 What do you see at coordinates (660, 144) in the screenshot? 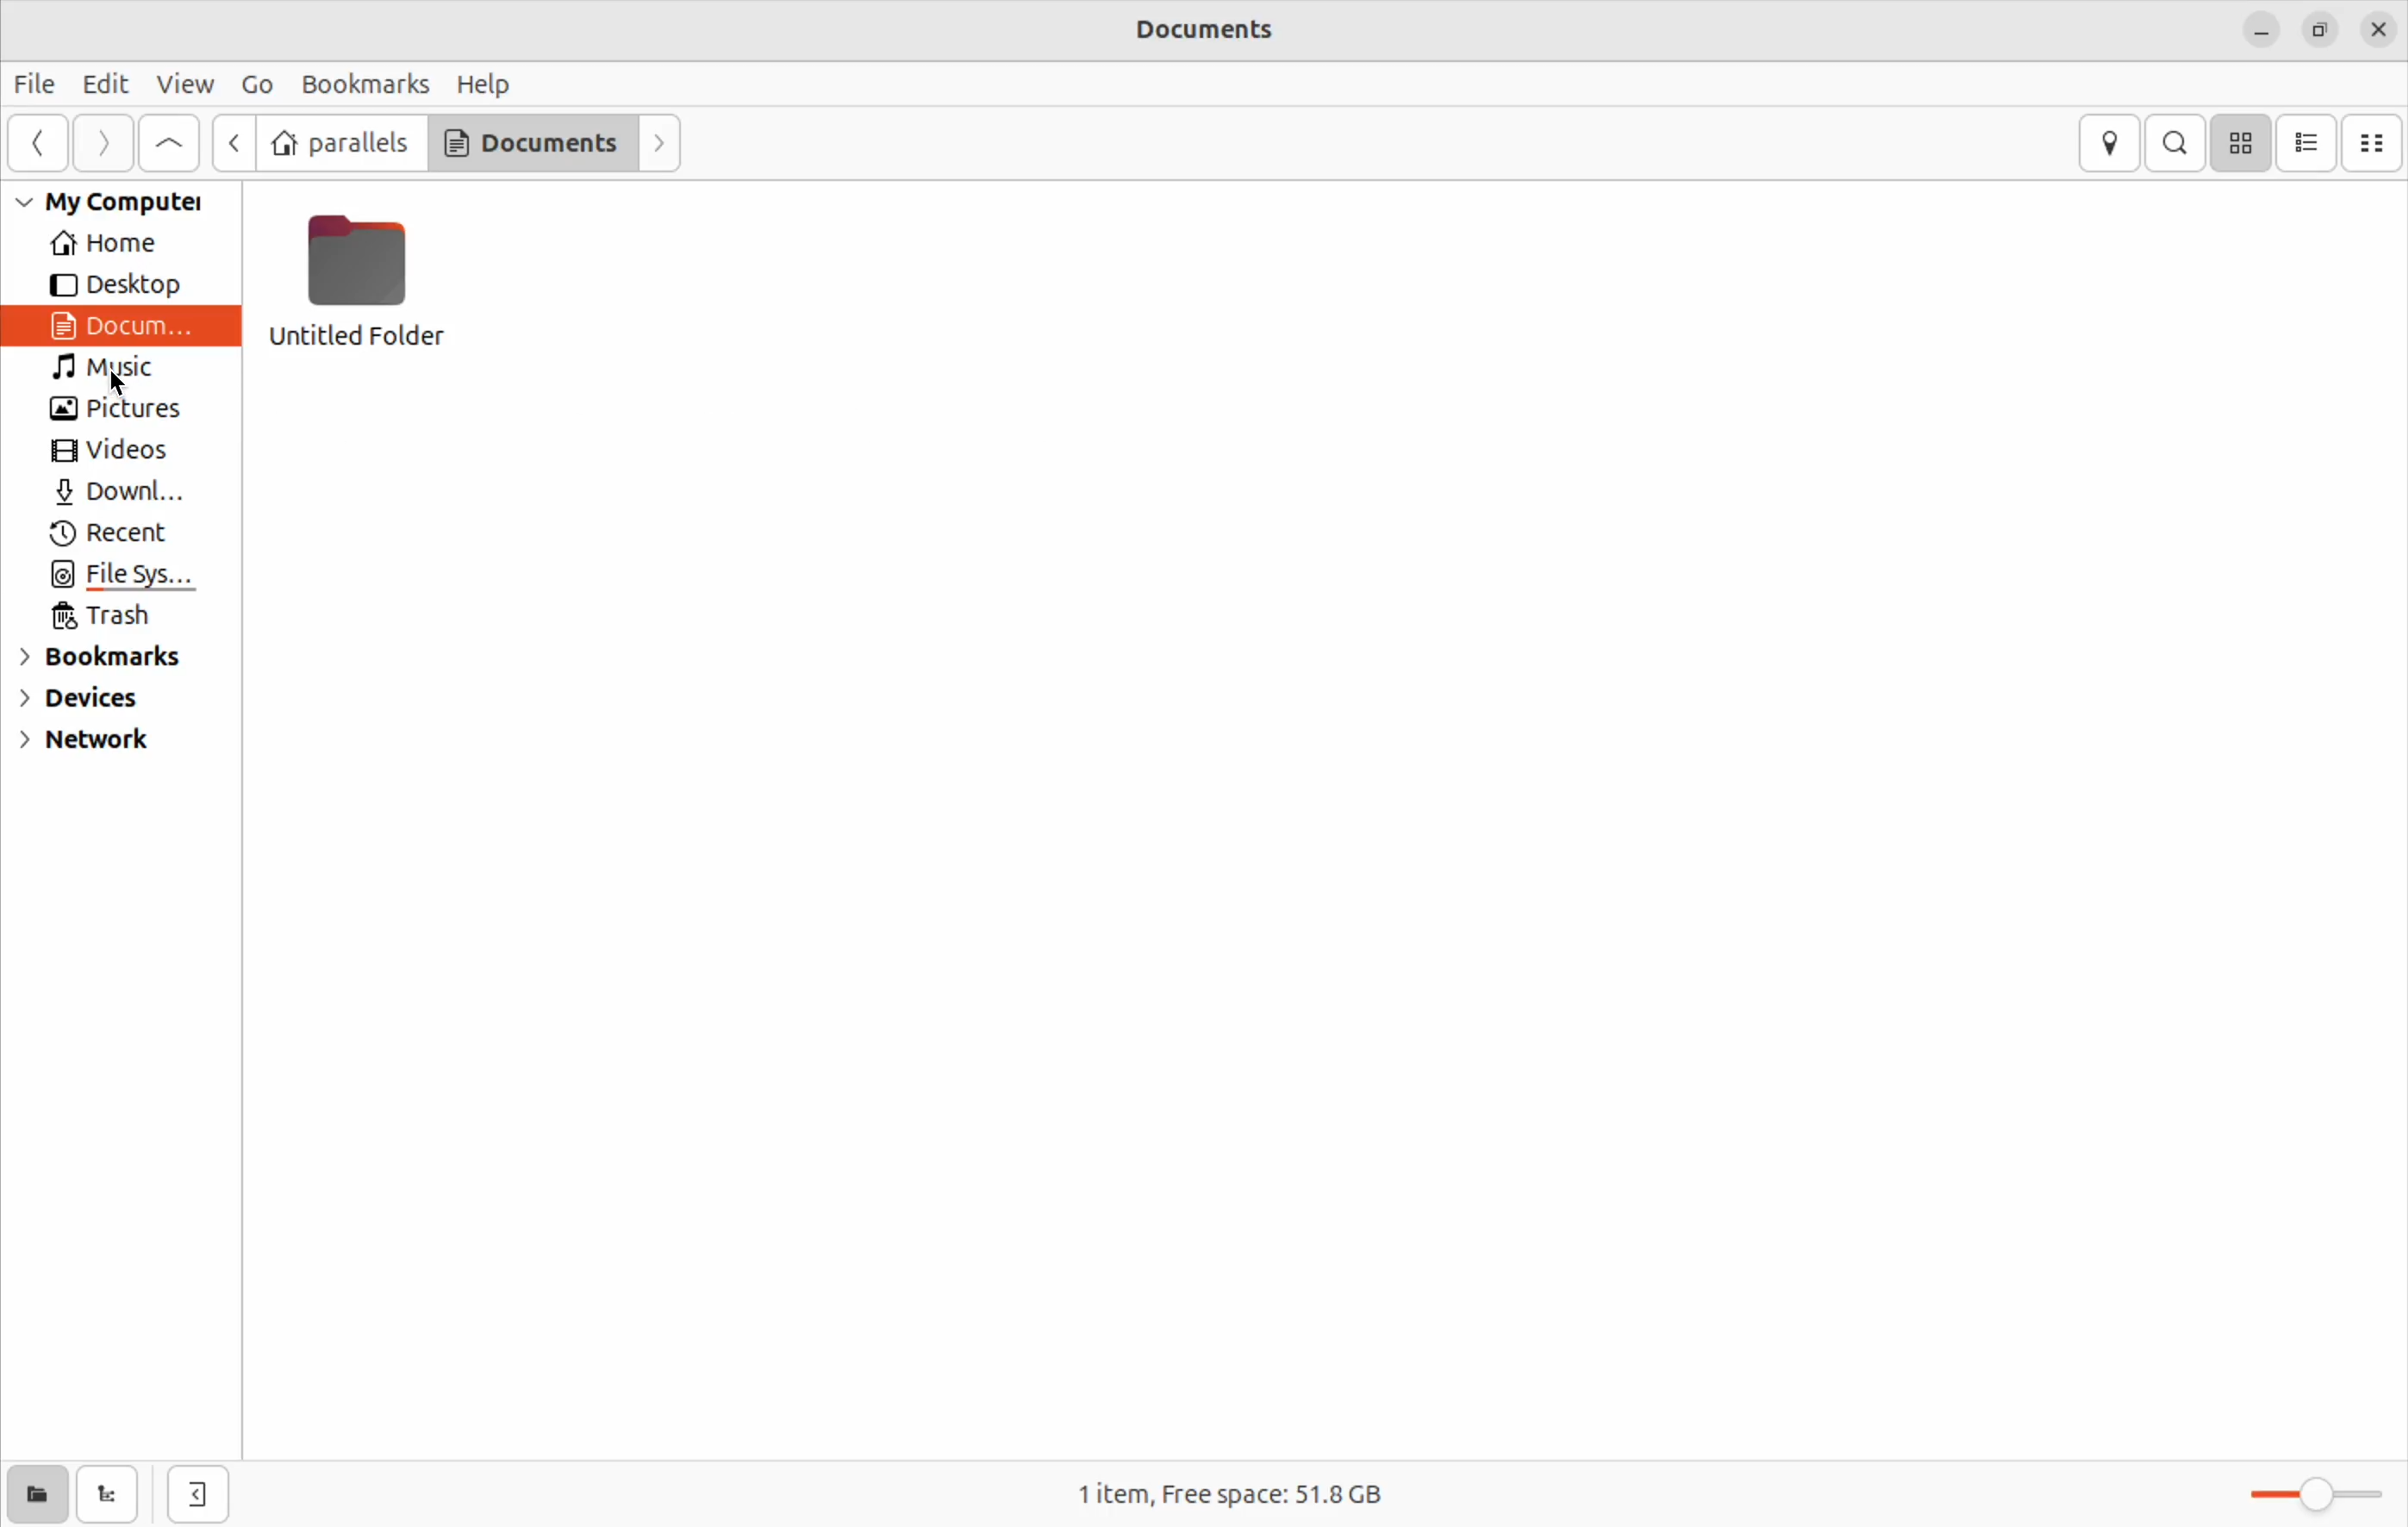
I see `next` at bounding box center [660, 144].